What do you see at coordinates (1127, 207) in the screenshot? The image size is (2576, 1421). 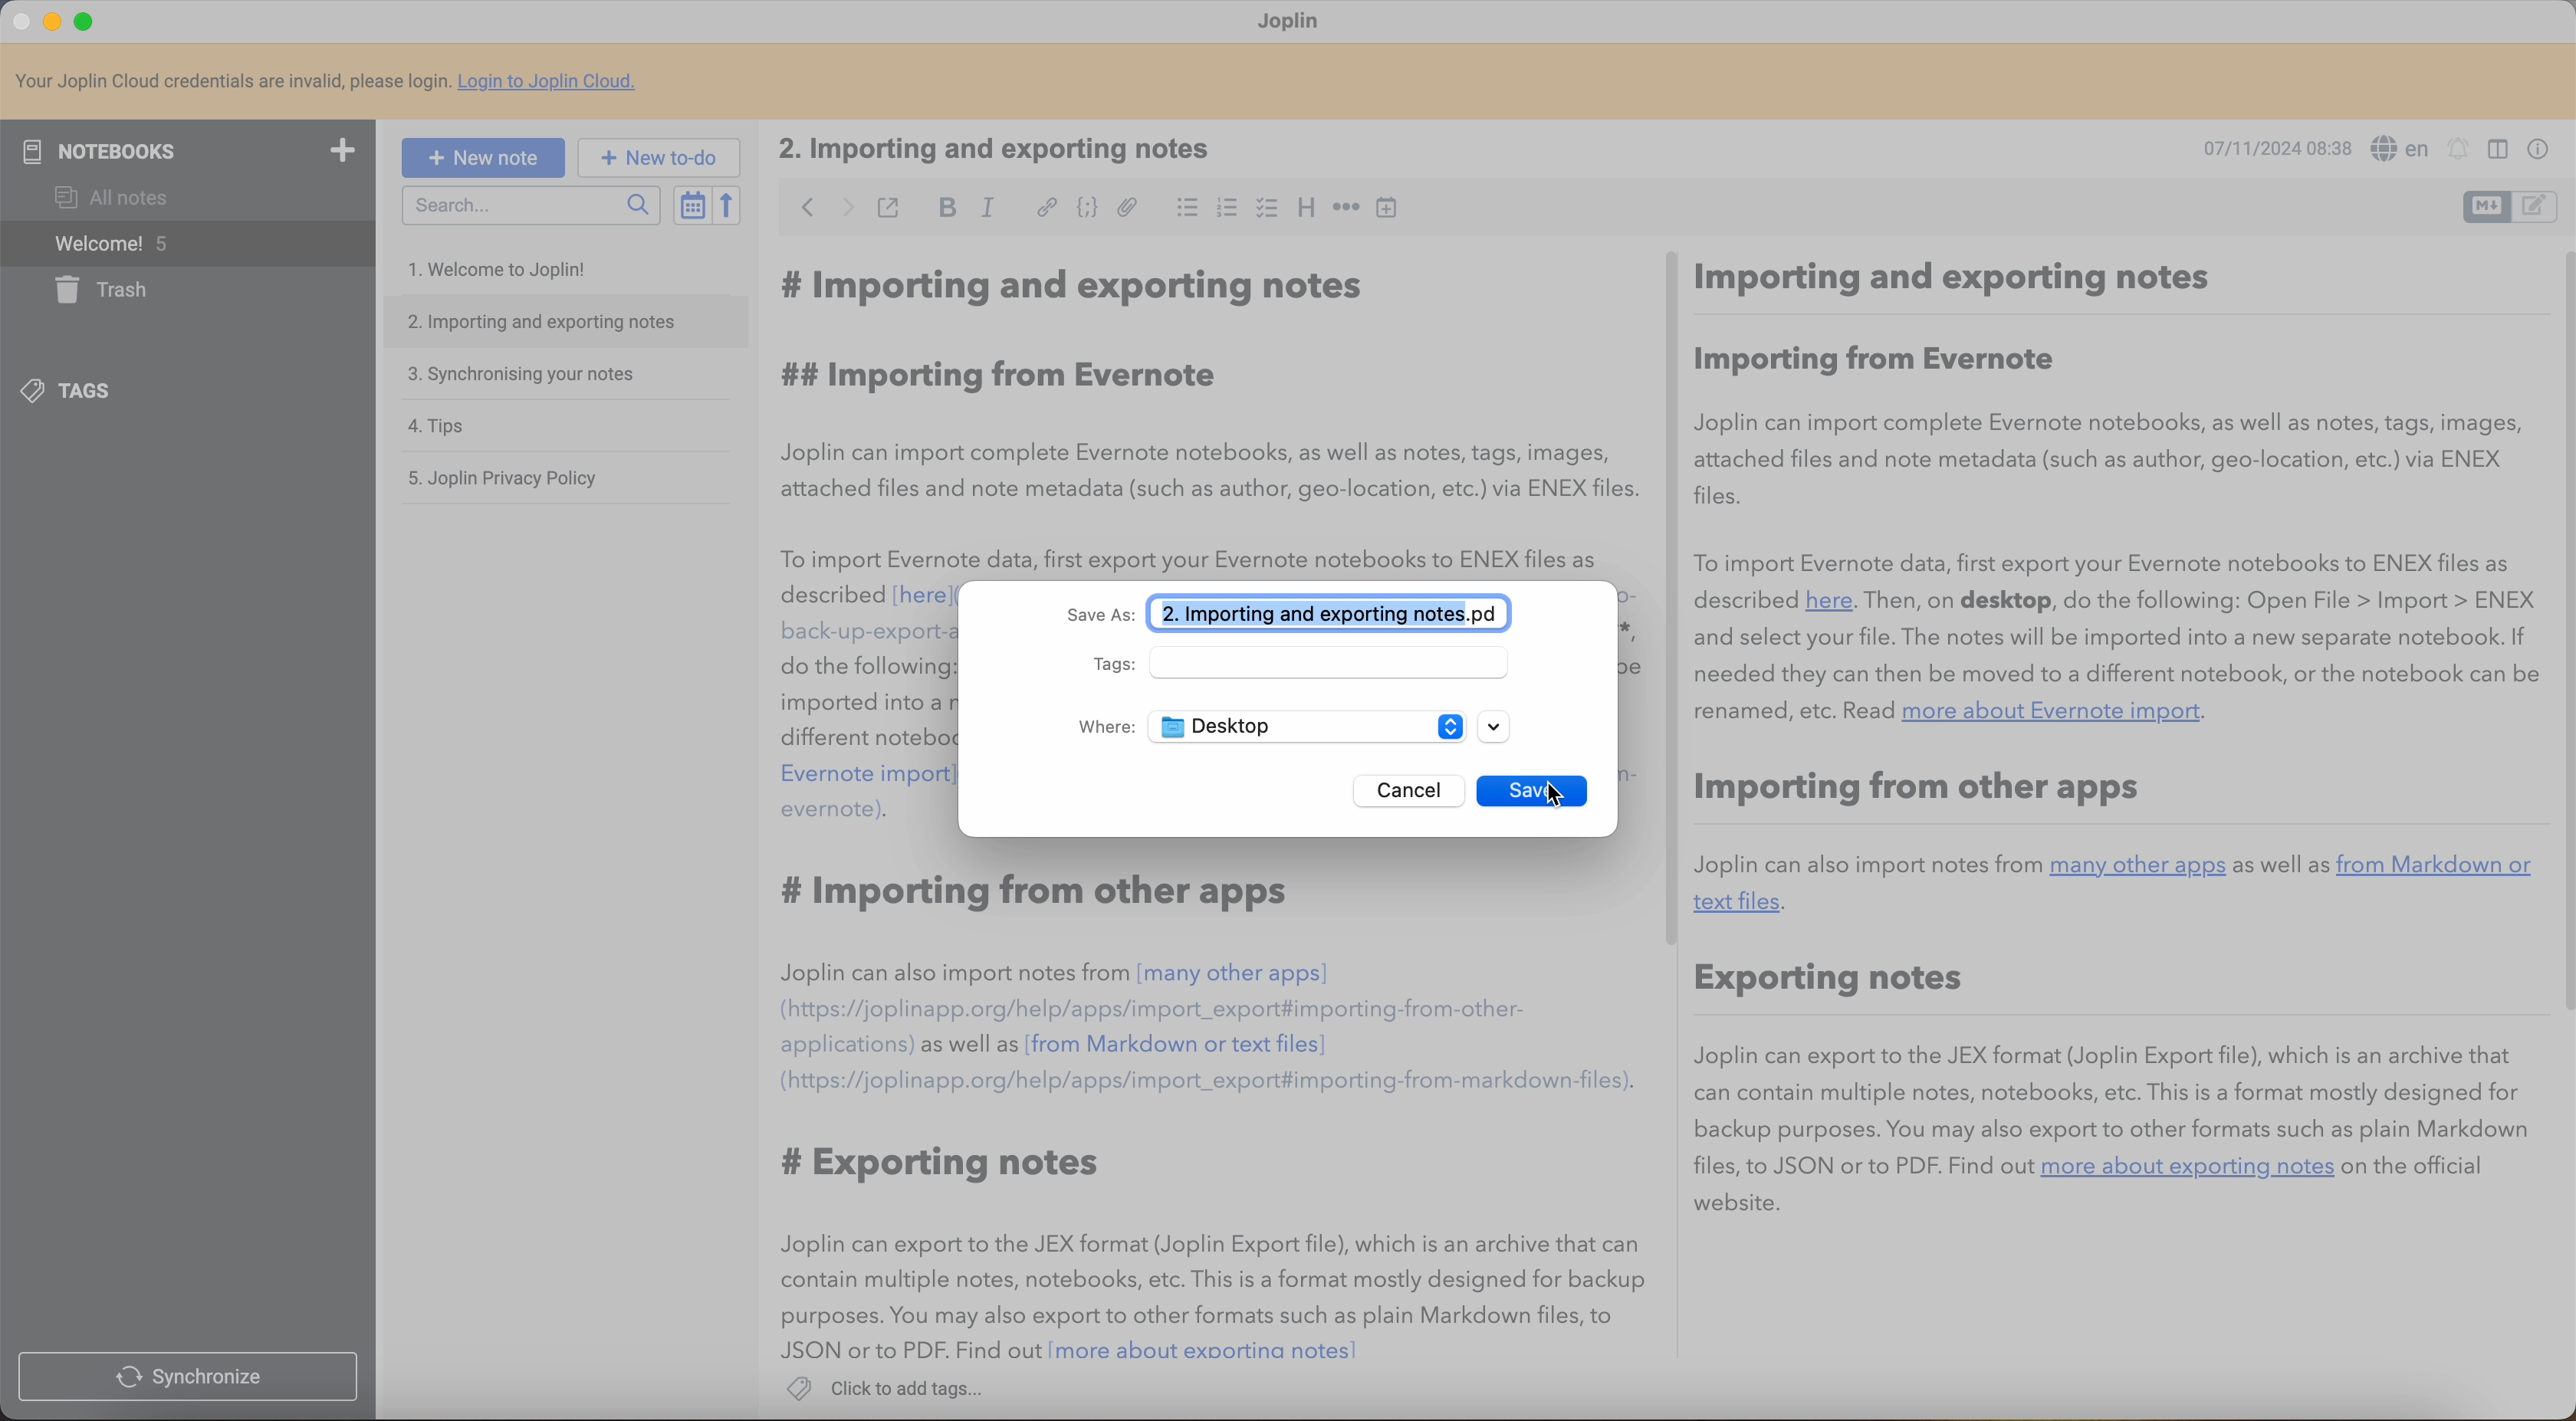 I see `attach file` at bounding box center [1127, 207].